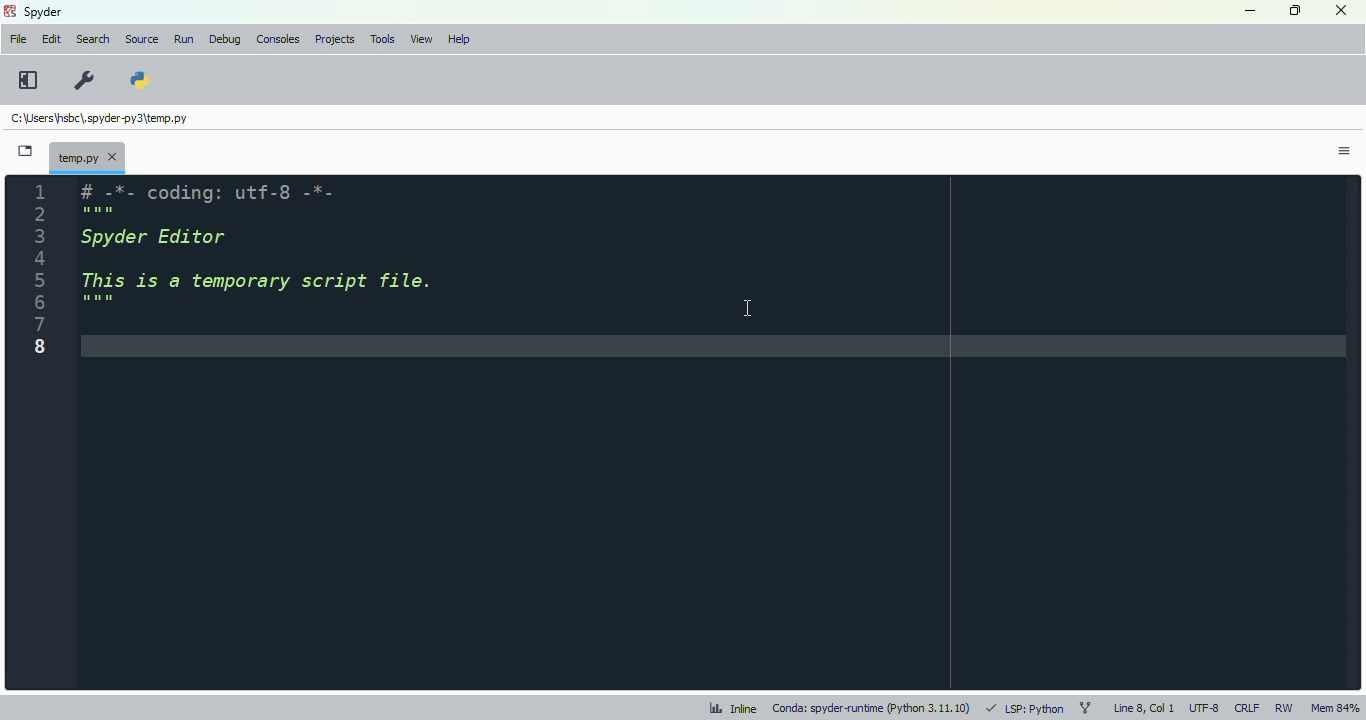 The image size is (1366, 720). What do you see at coordinates (1285, 709) in the screenshot?
I see `RW` at bounding box center [1285, 709].